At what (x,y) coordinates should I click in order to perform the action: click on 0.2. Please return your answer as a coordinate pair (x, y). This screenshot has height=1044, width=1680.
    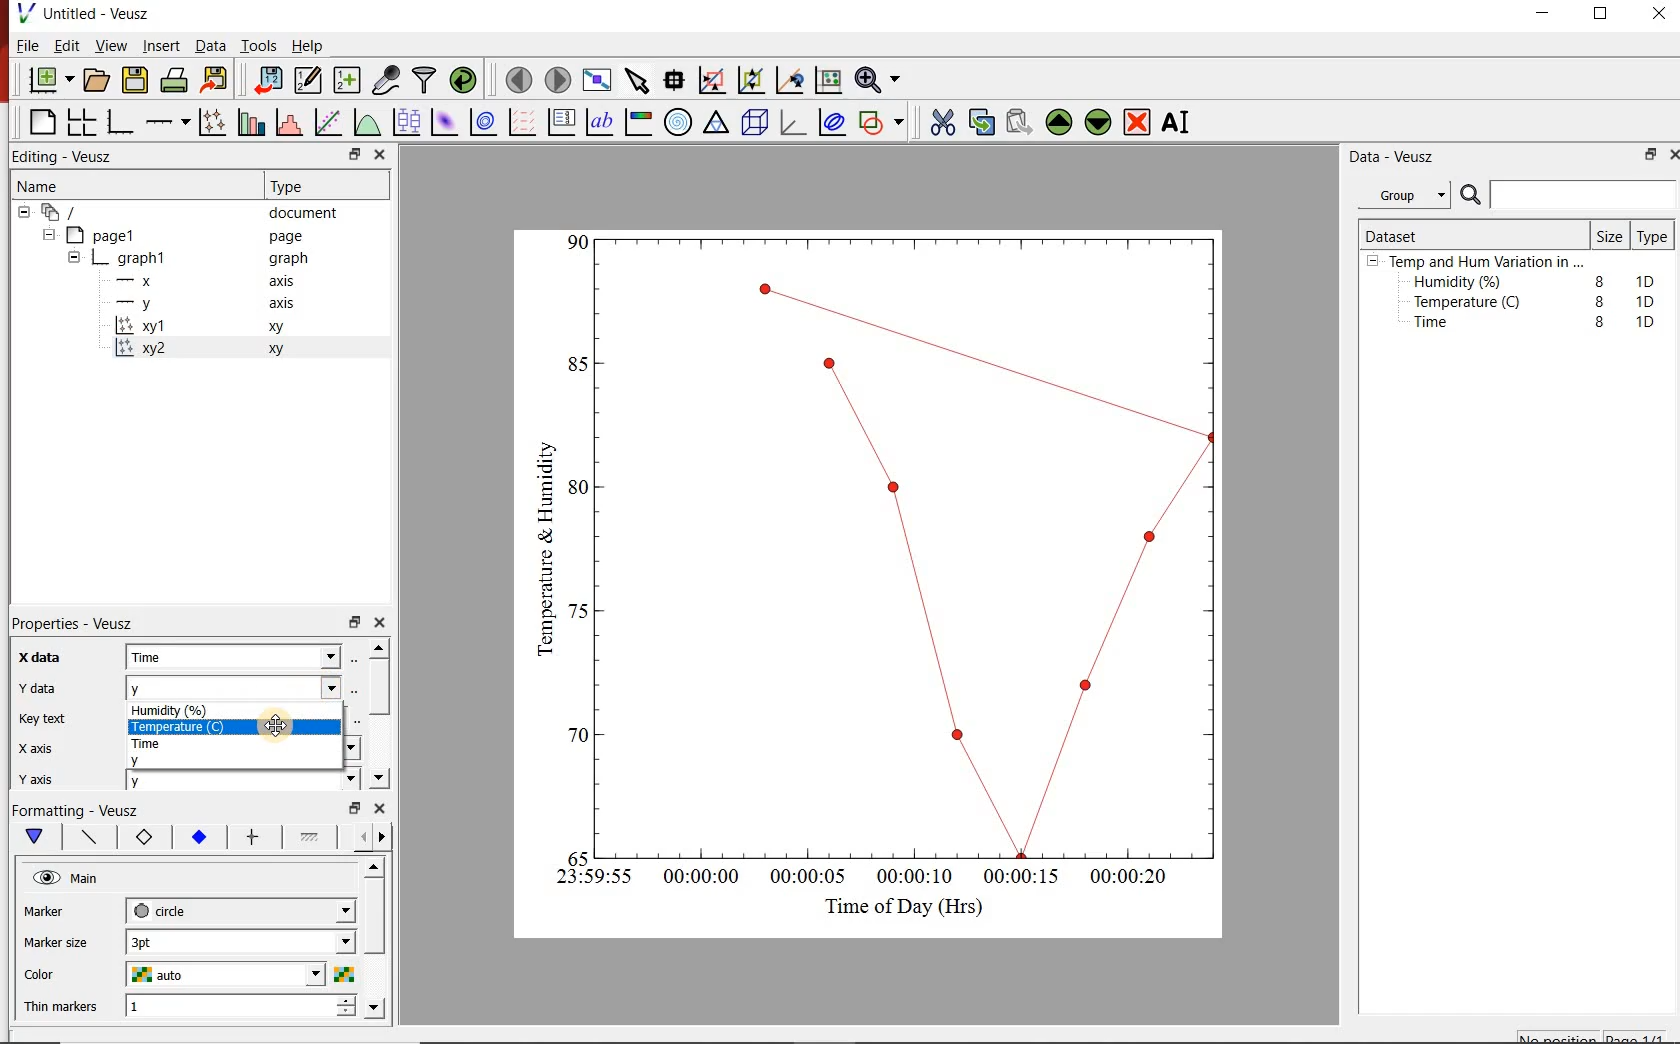
    Looking at the image, I should click on (572, 735).